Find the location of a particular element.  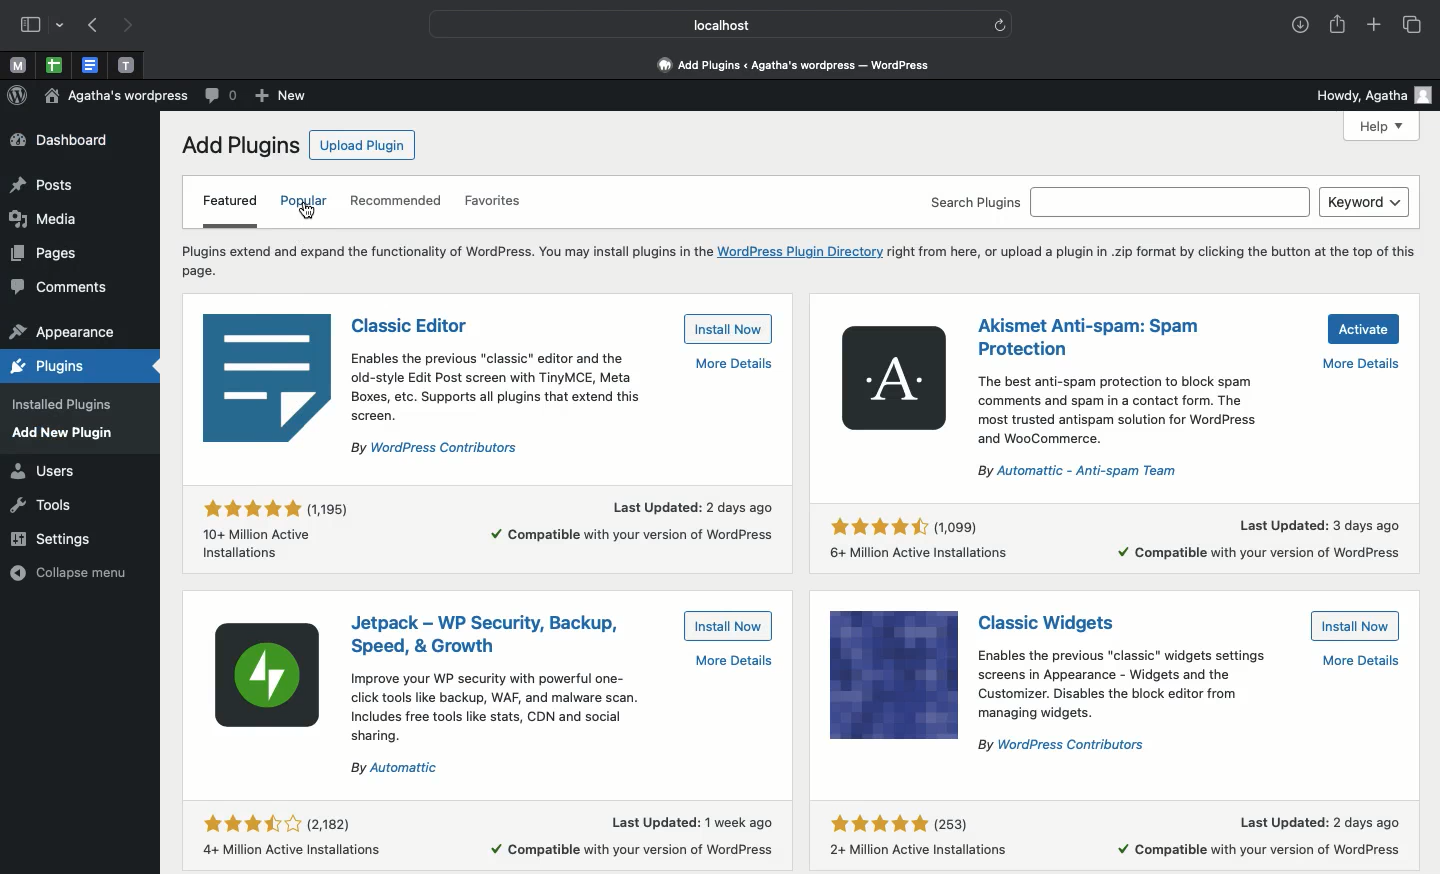

Dashboard is located at coordinates (789, 67).